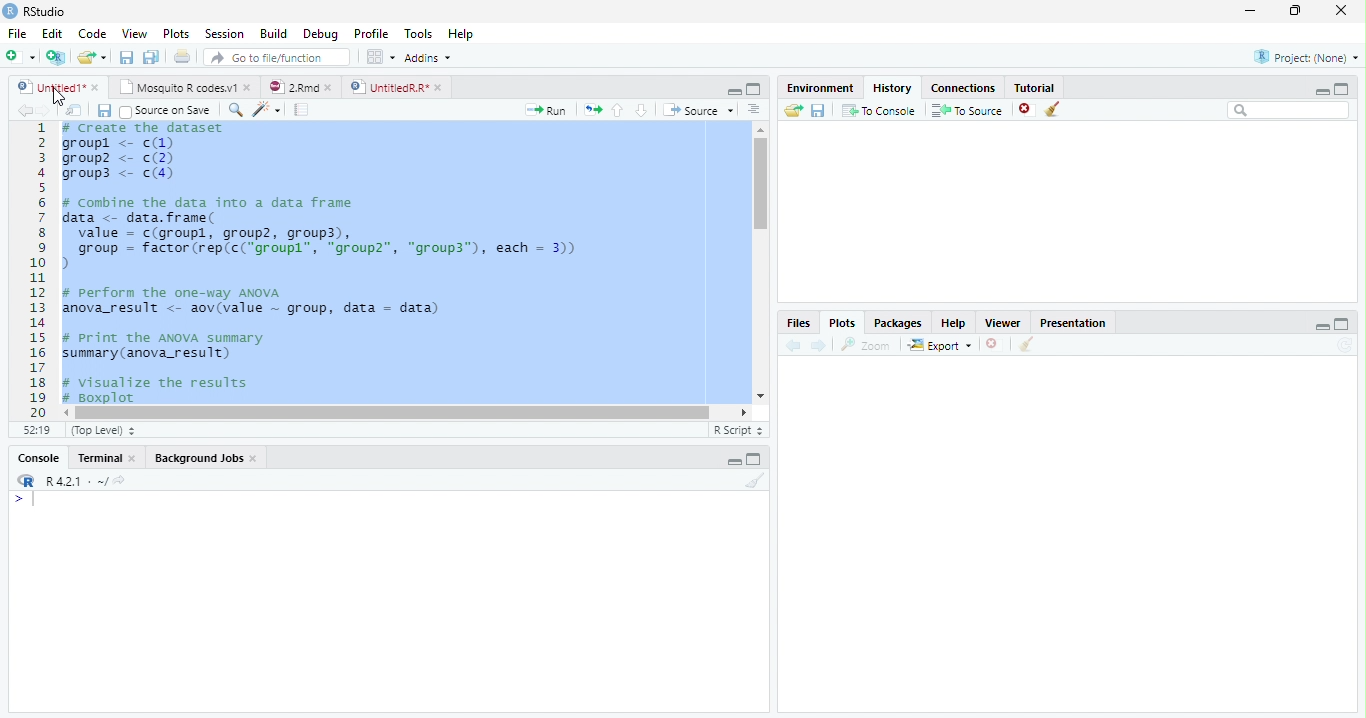 The image size is (1366, 718). What do you see at coordinates (590, 109) in the screenshot?
I see `Copy pages` at bounding box center [590, 109].